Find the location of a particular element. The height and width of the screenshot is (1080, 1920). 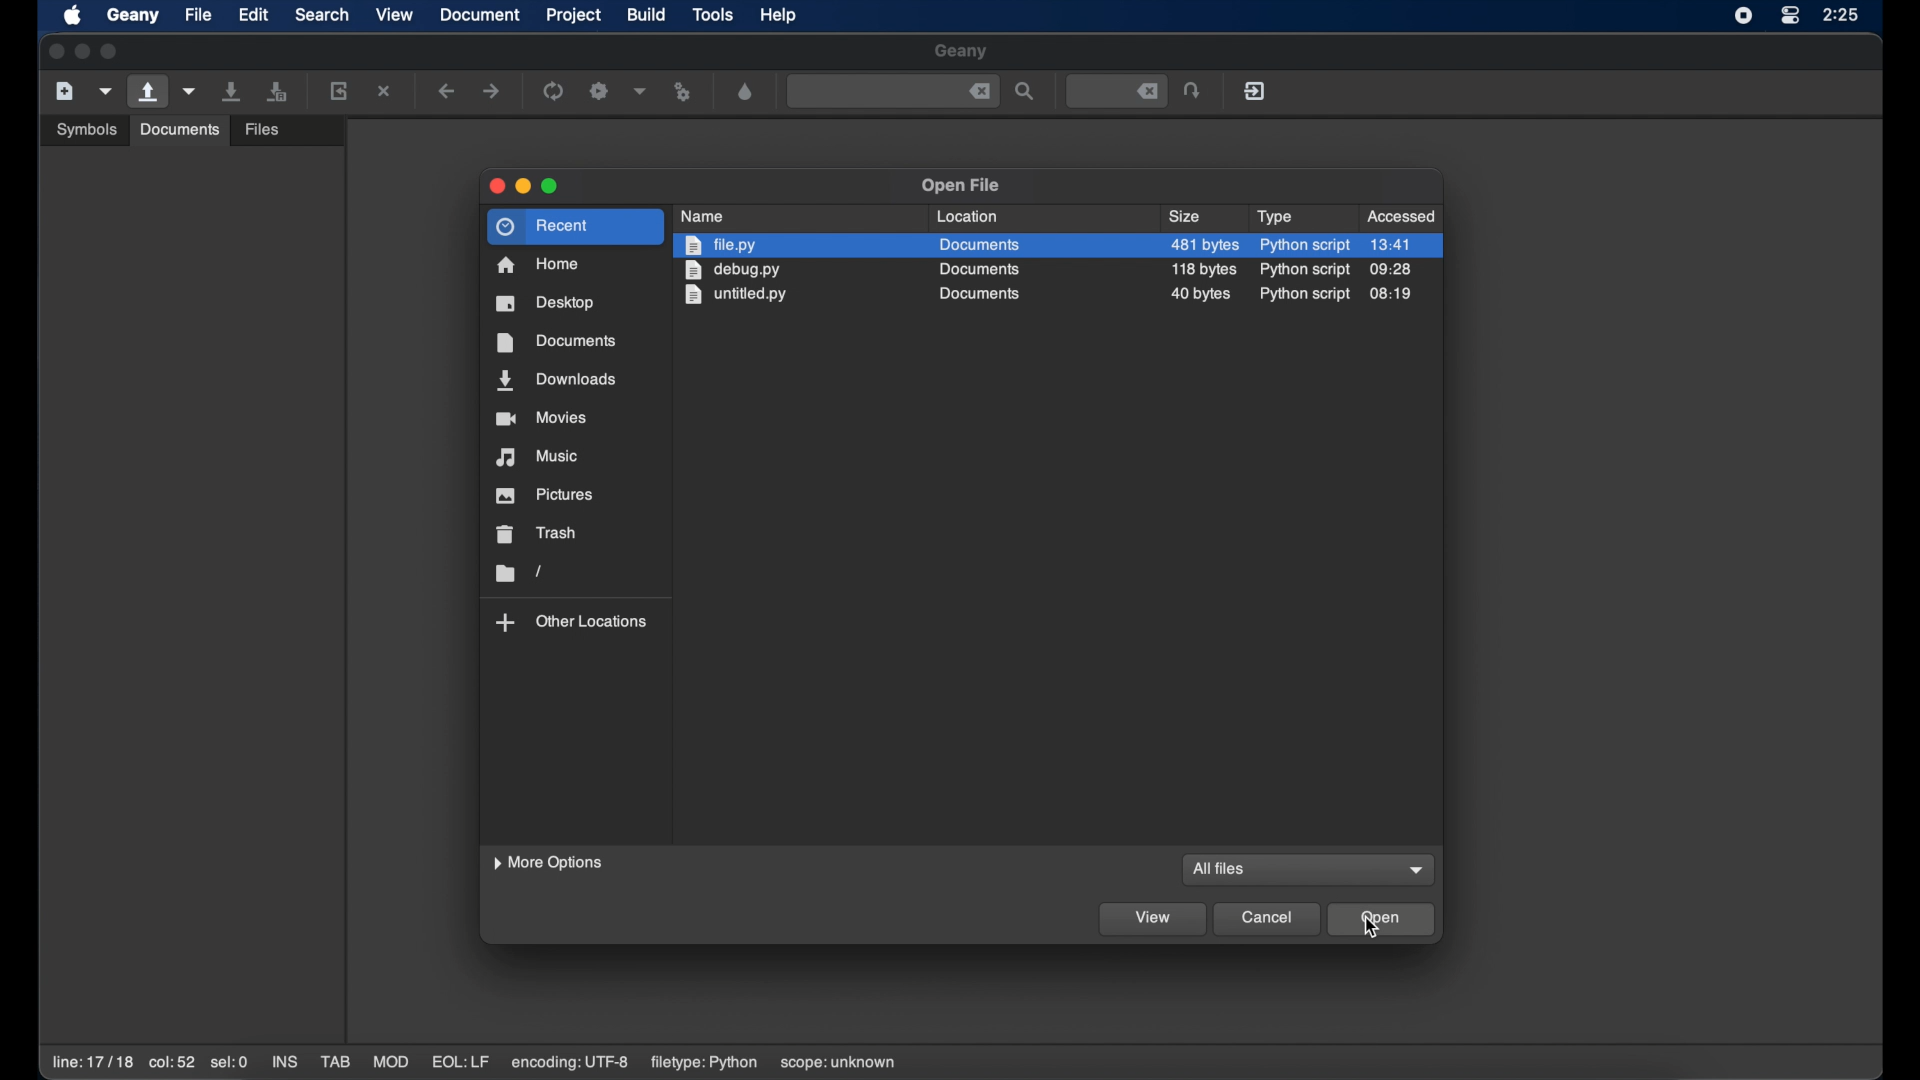

ins is located at coordinates (286, 1062).